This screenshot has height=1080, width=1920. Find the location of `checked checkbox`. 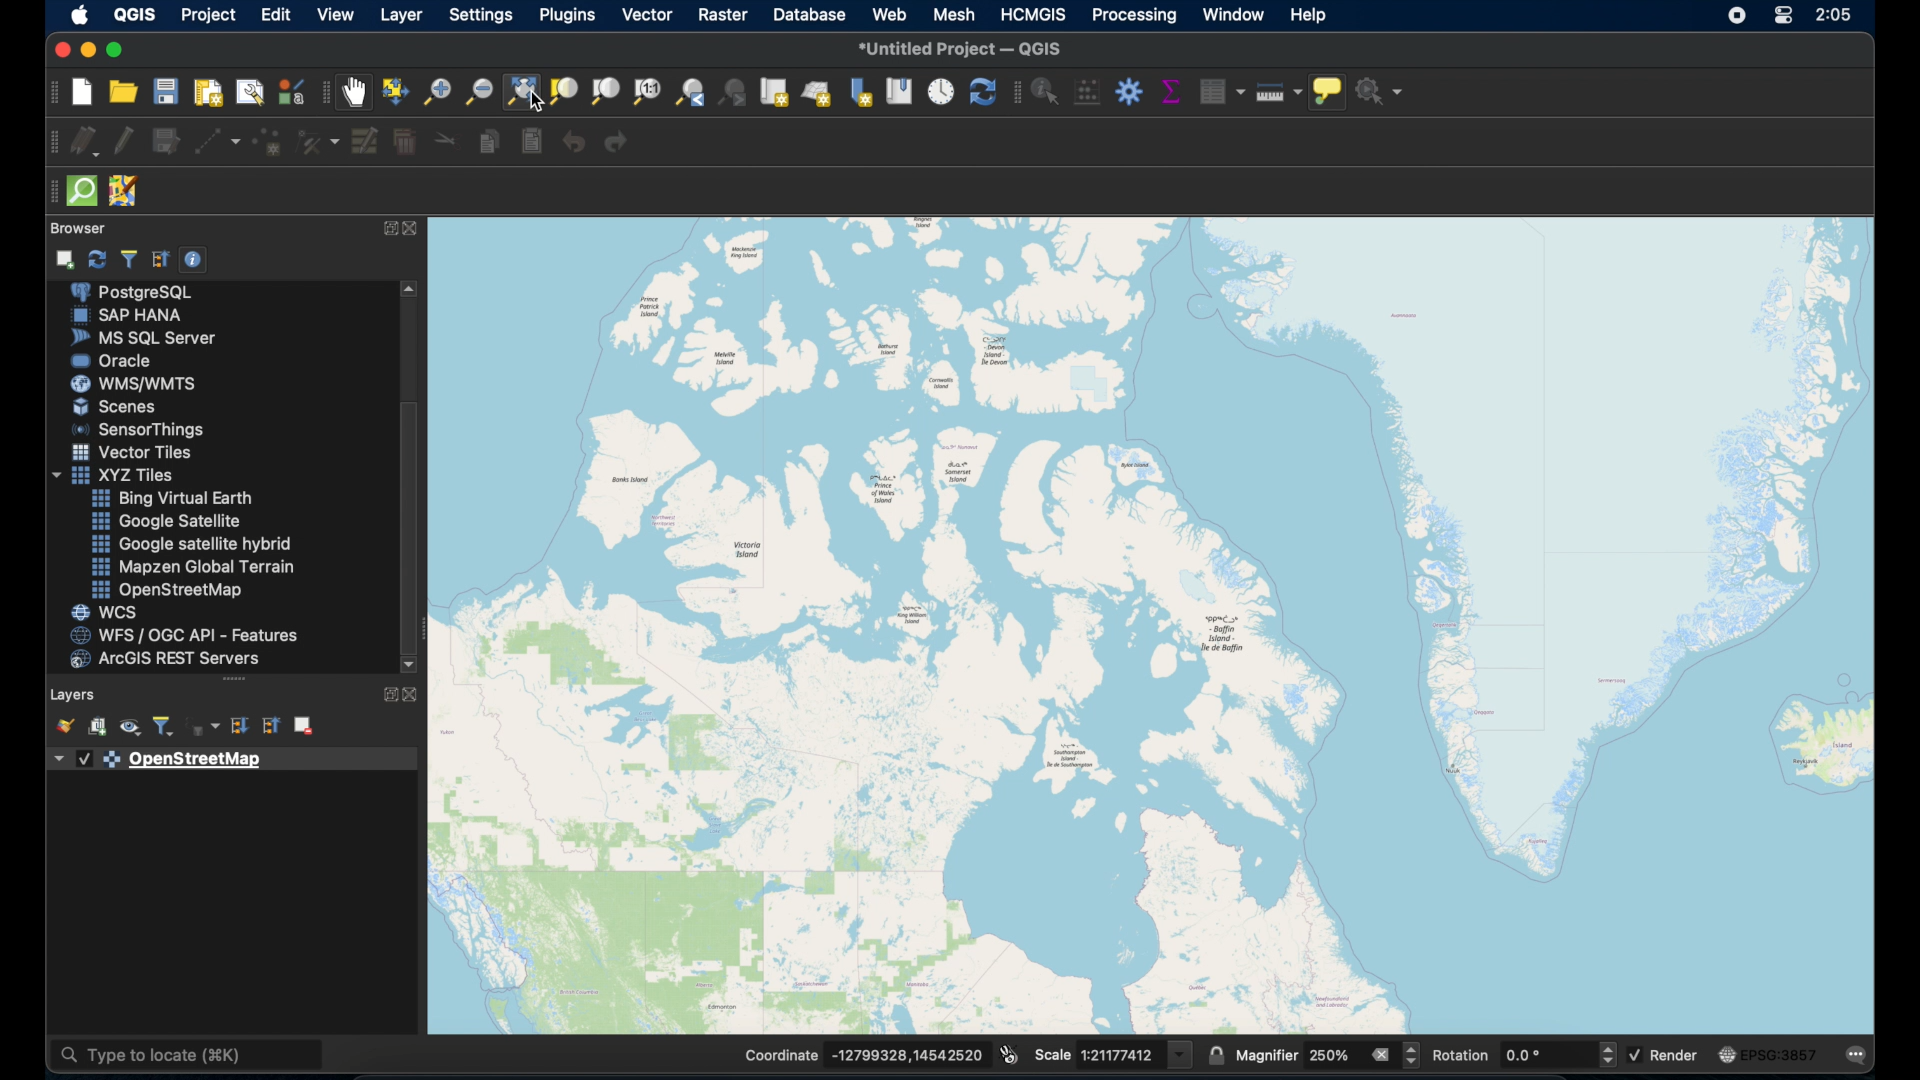

checked checkbox is located at coordinates (1636, 1055).